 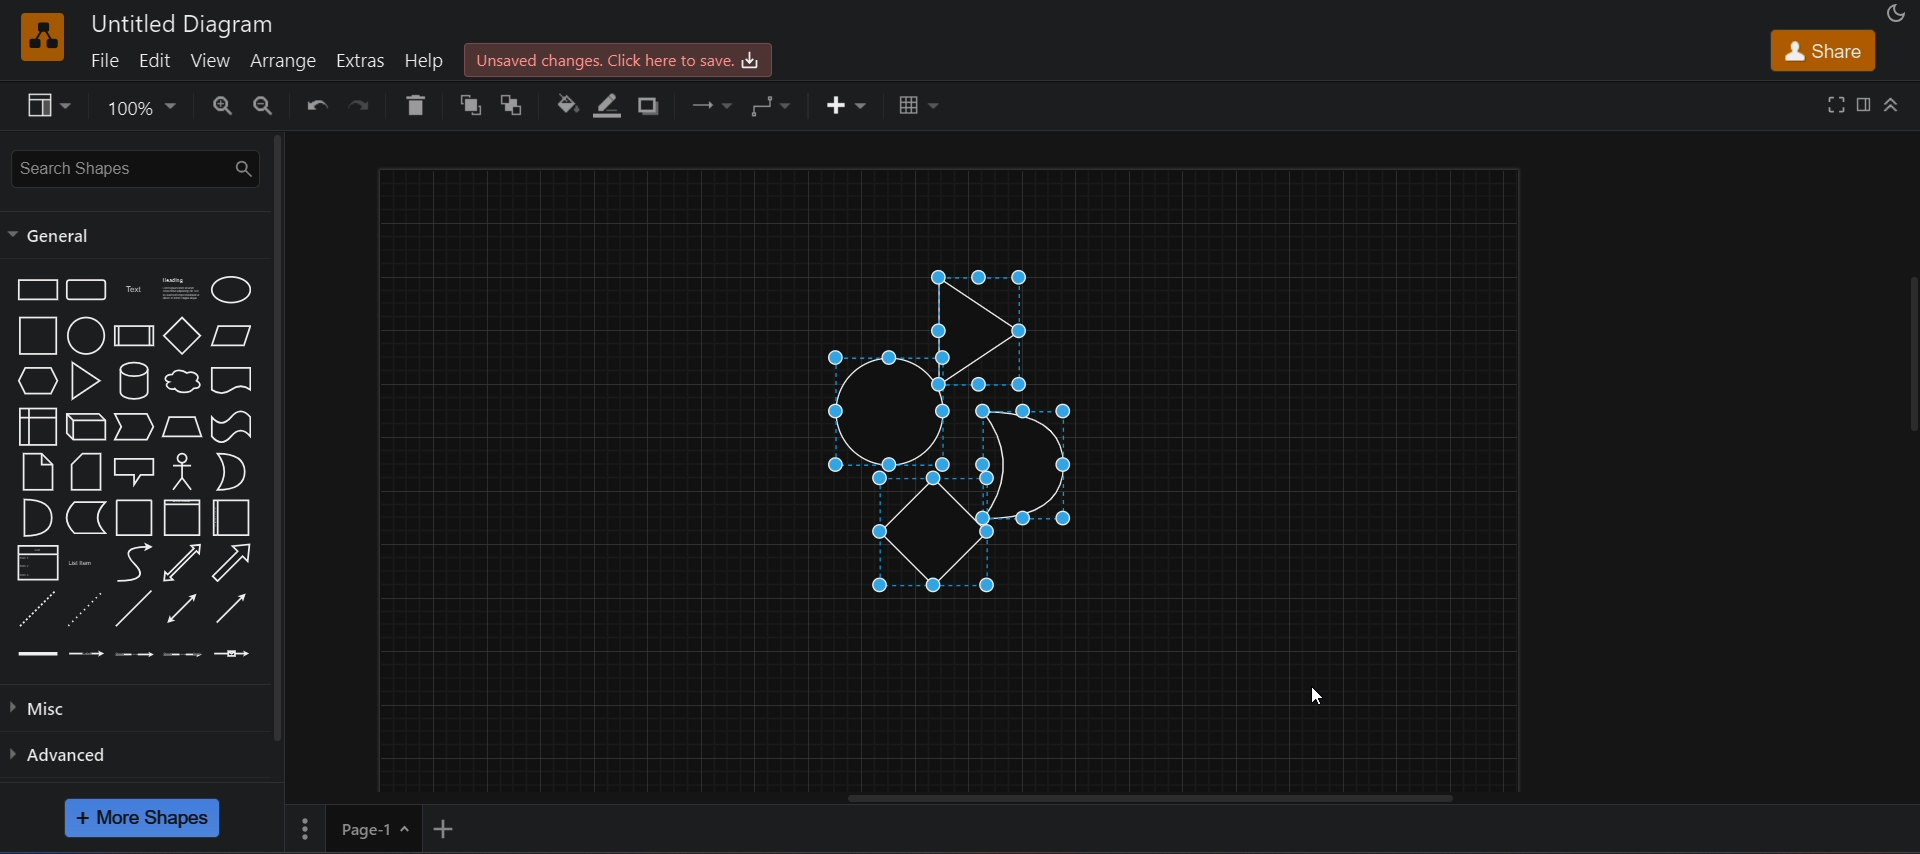 I want to click on edit, so click(x=157, y=60).